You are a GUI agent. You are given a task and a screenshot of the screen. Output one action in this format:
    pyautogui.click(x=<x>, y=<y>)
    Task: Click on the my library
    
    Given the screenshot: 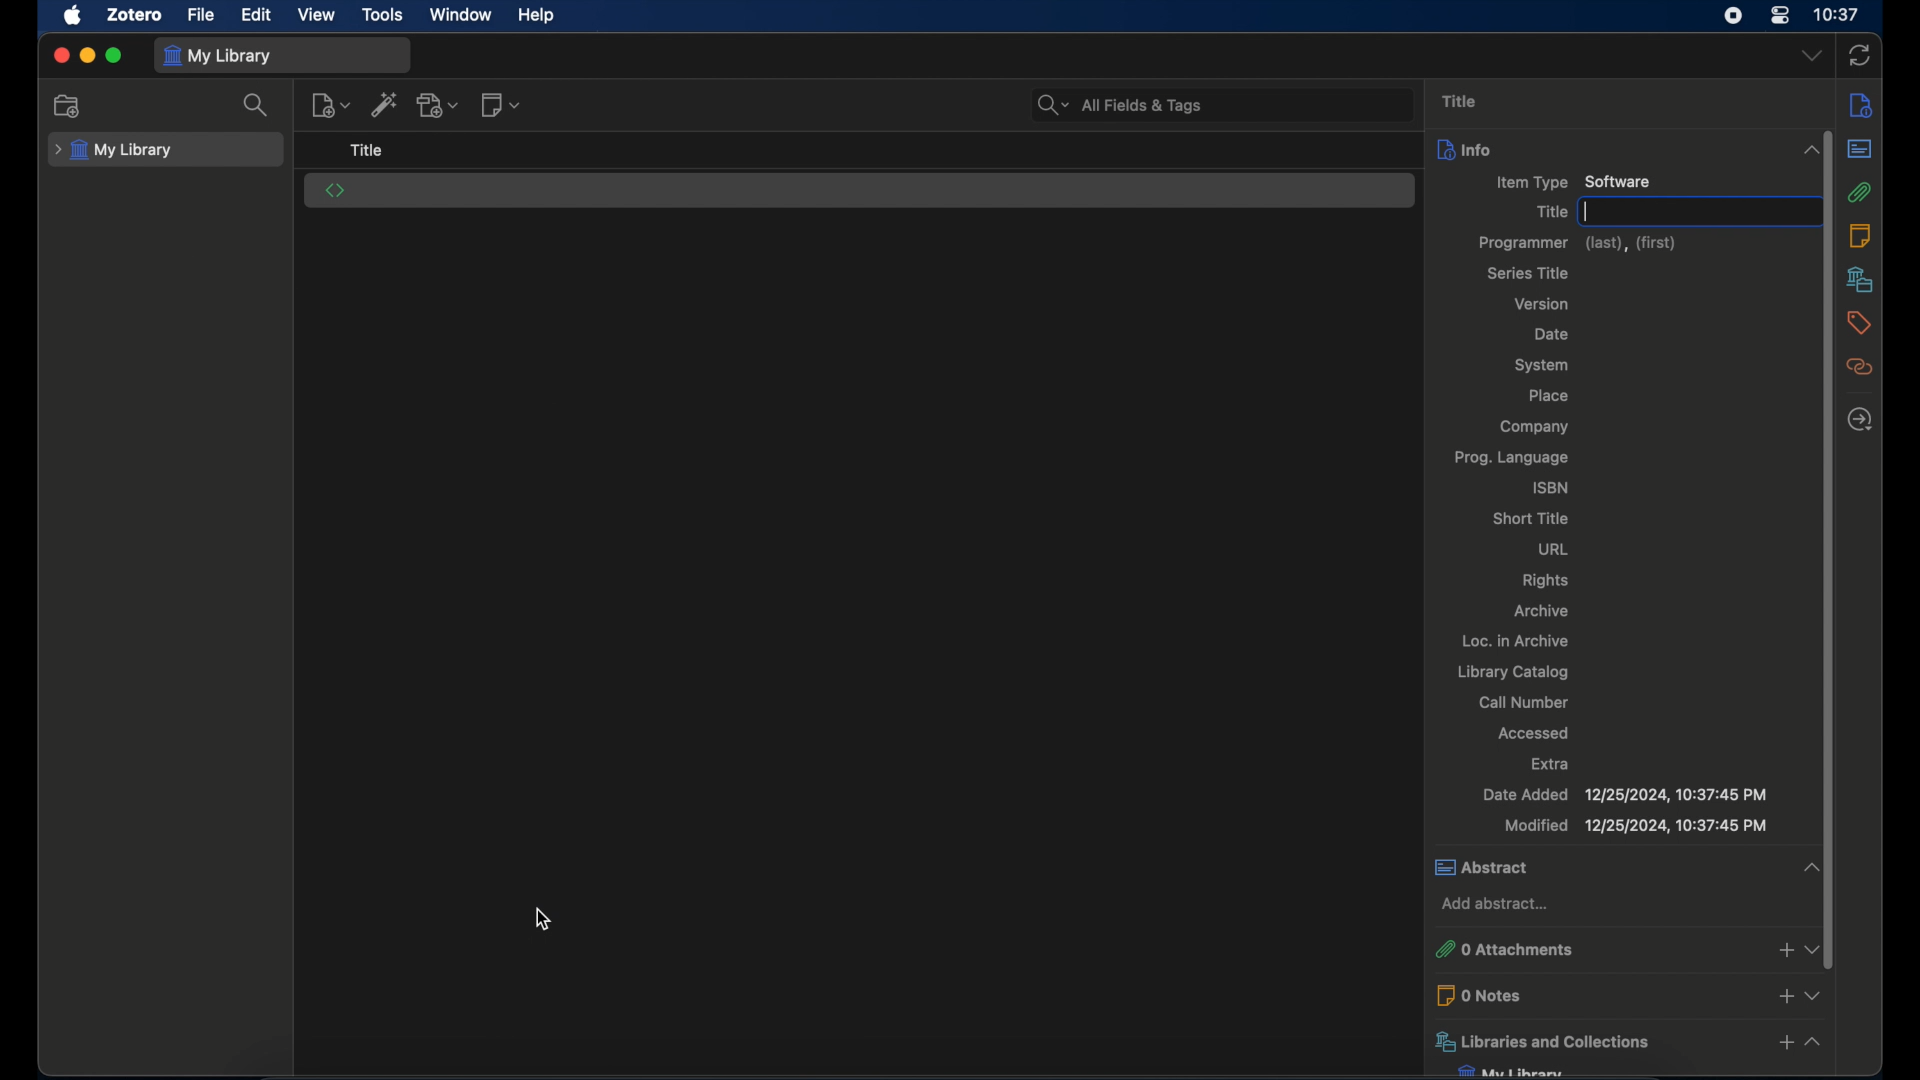 What is the action you would take?
    pyautogui.click(x=114, y=150)
    